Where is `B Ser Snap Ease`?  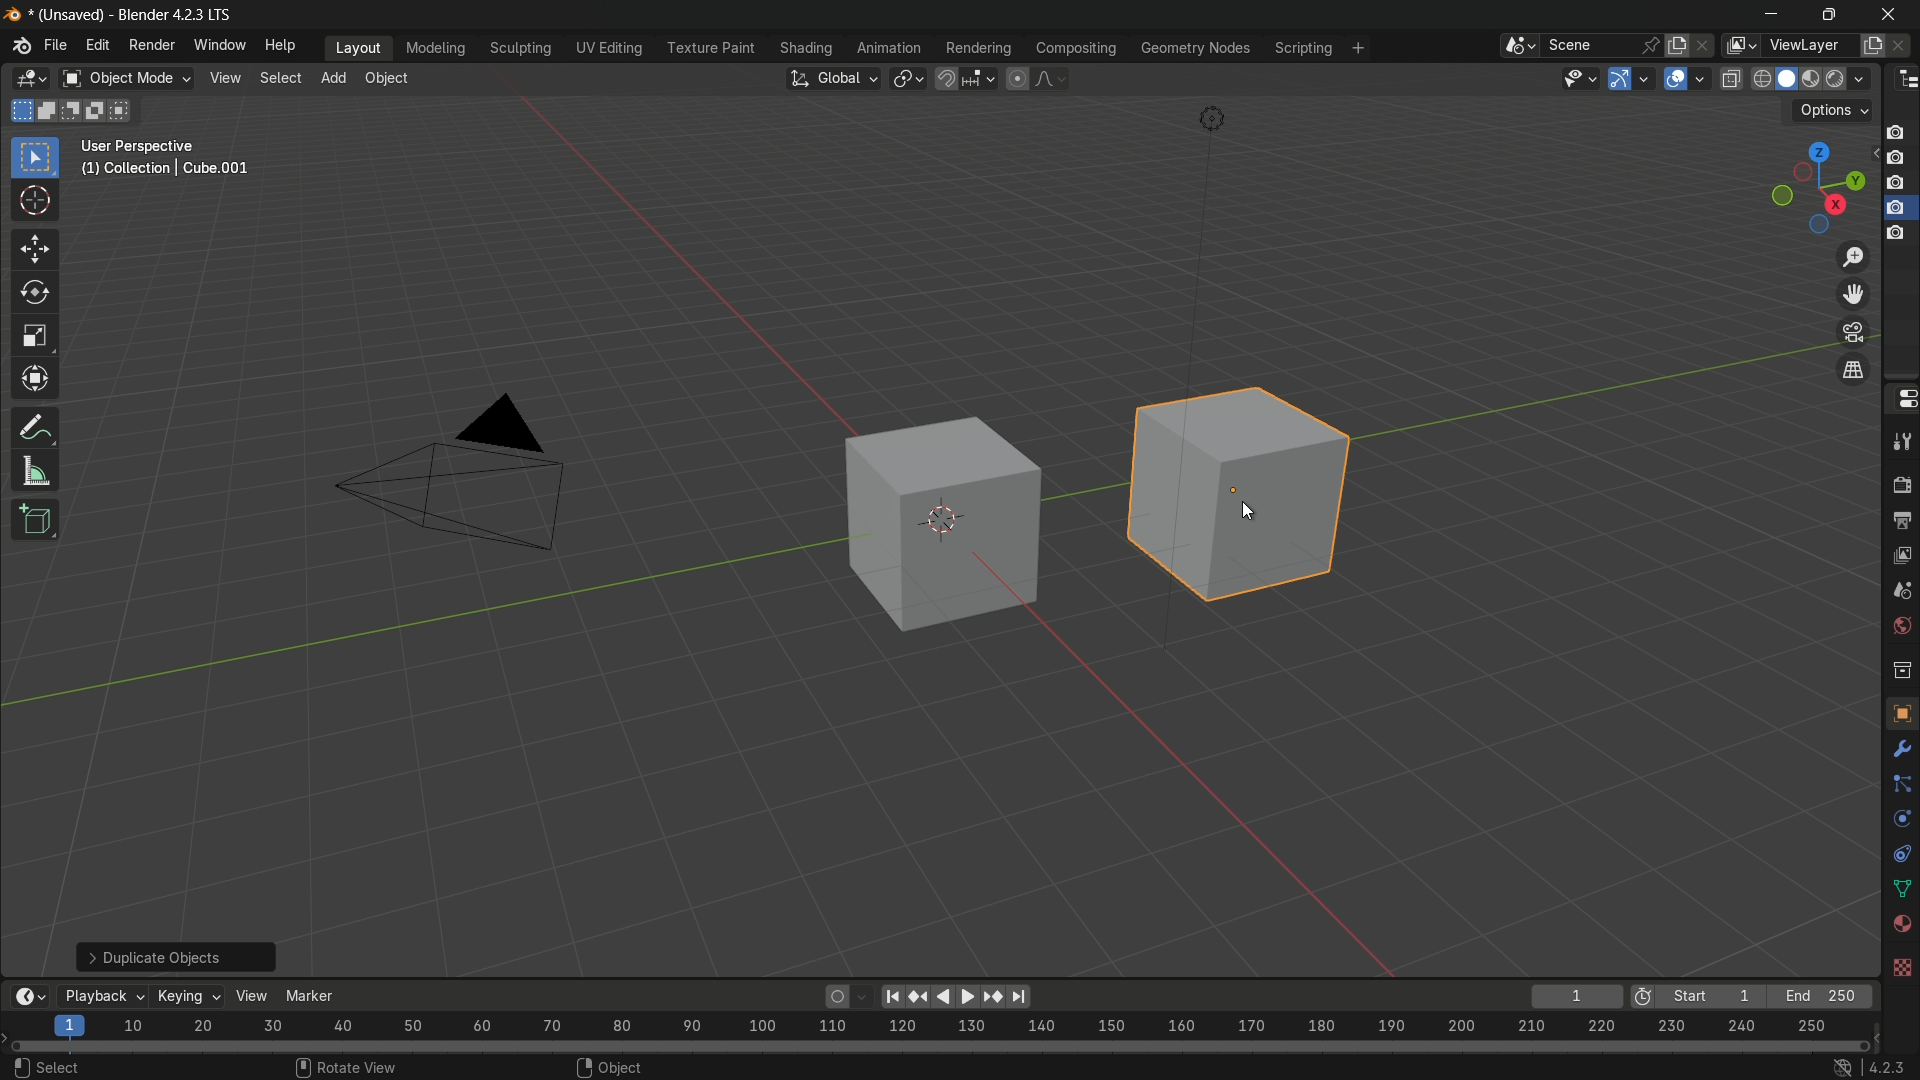
B Ser Snap Ease is located at coordinates (508, 1066).